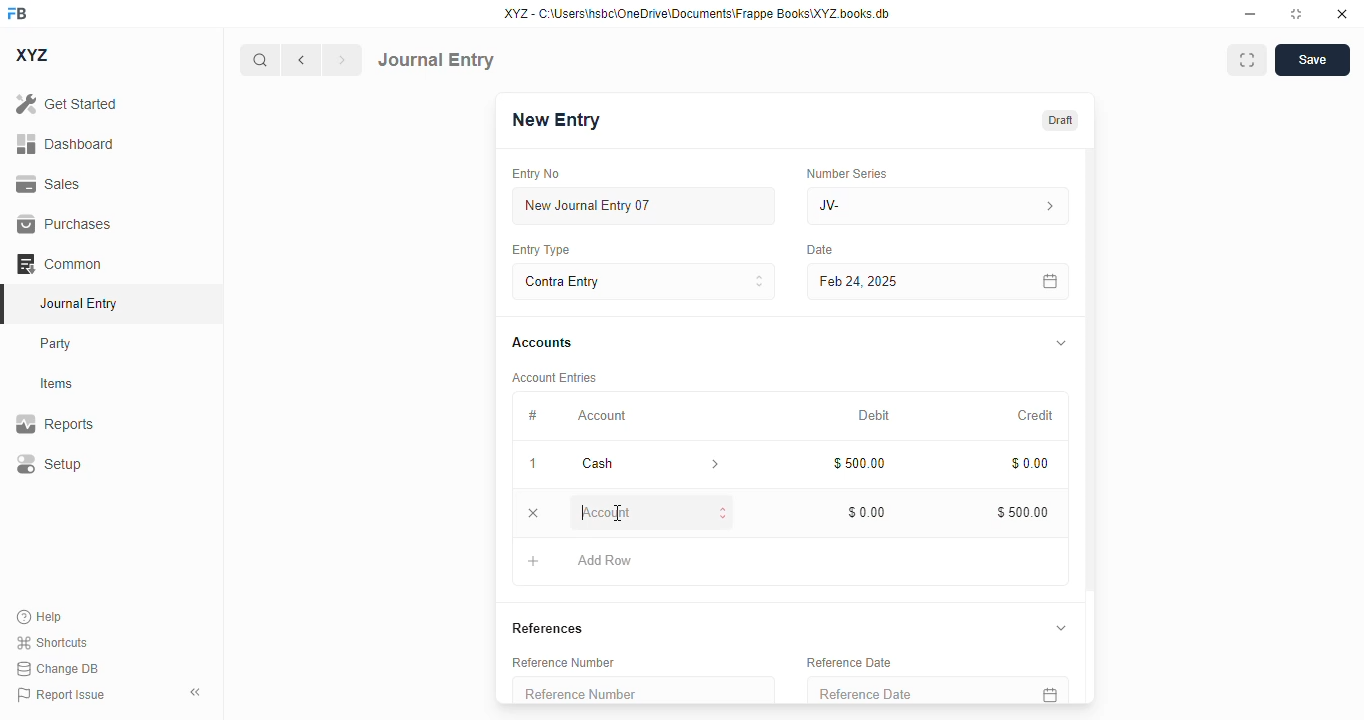 This screenshot has width=1364, height=720. Describe the element at coordinates (605, 561) in the screenshot. I see `add row` at that location.